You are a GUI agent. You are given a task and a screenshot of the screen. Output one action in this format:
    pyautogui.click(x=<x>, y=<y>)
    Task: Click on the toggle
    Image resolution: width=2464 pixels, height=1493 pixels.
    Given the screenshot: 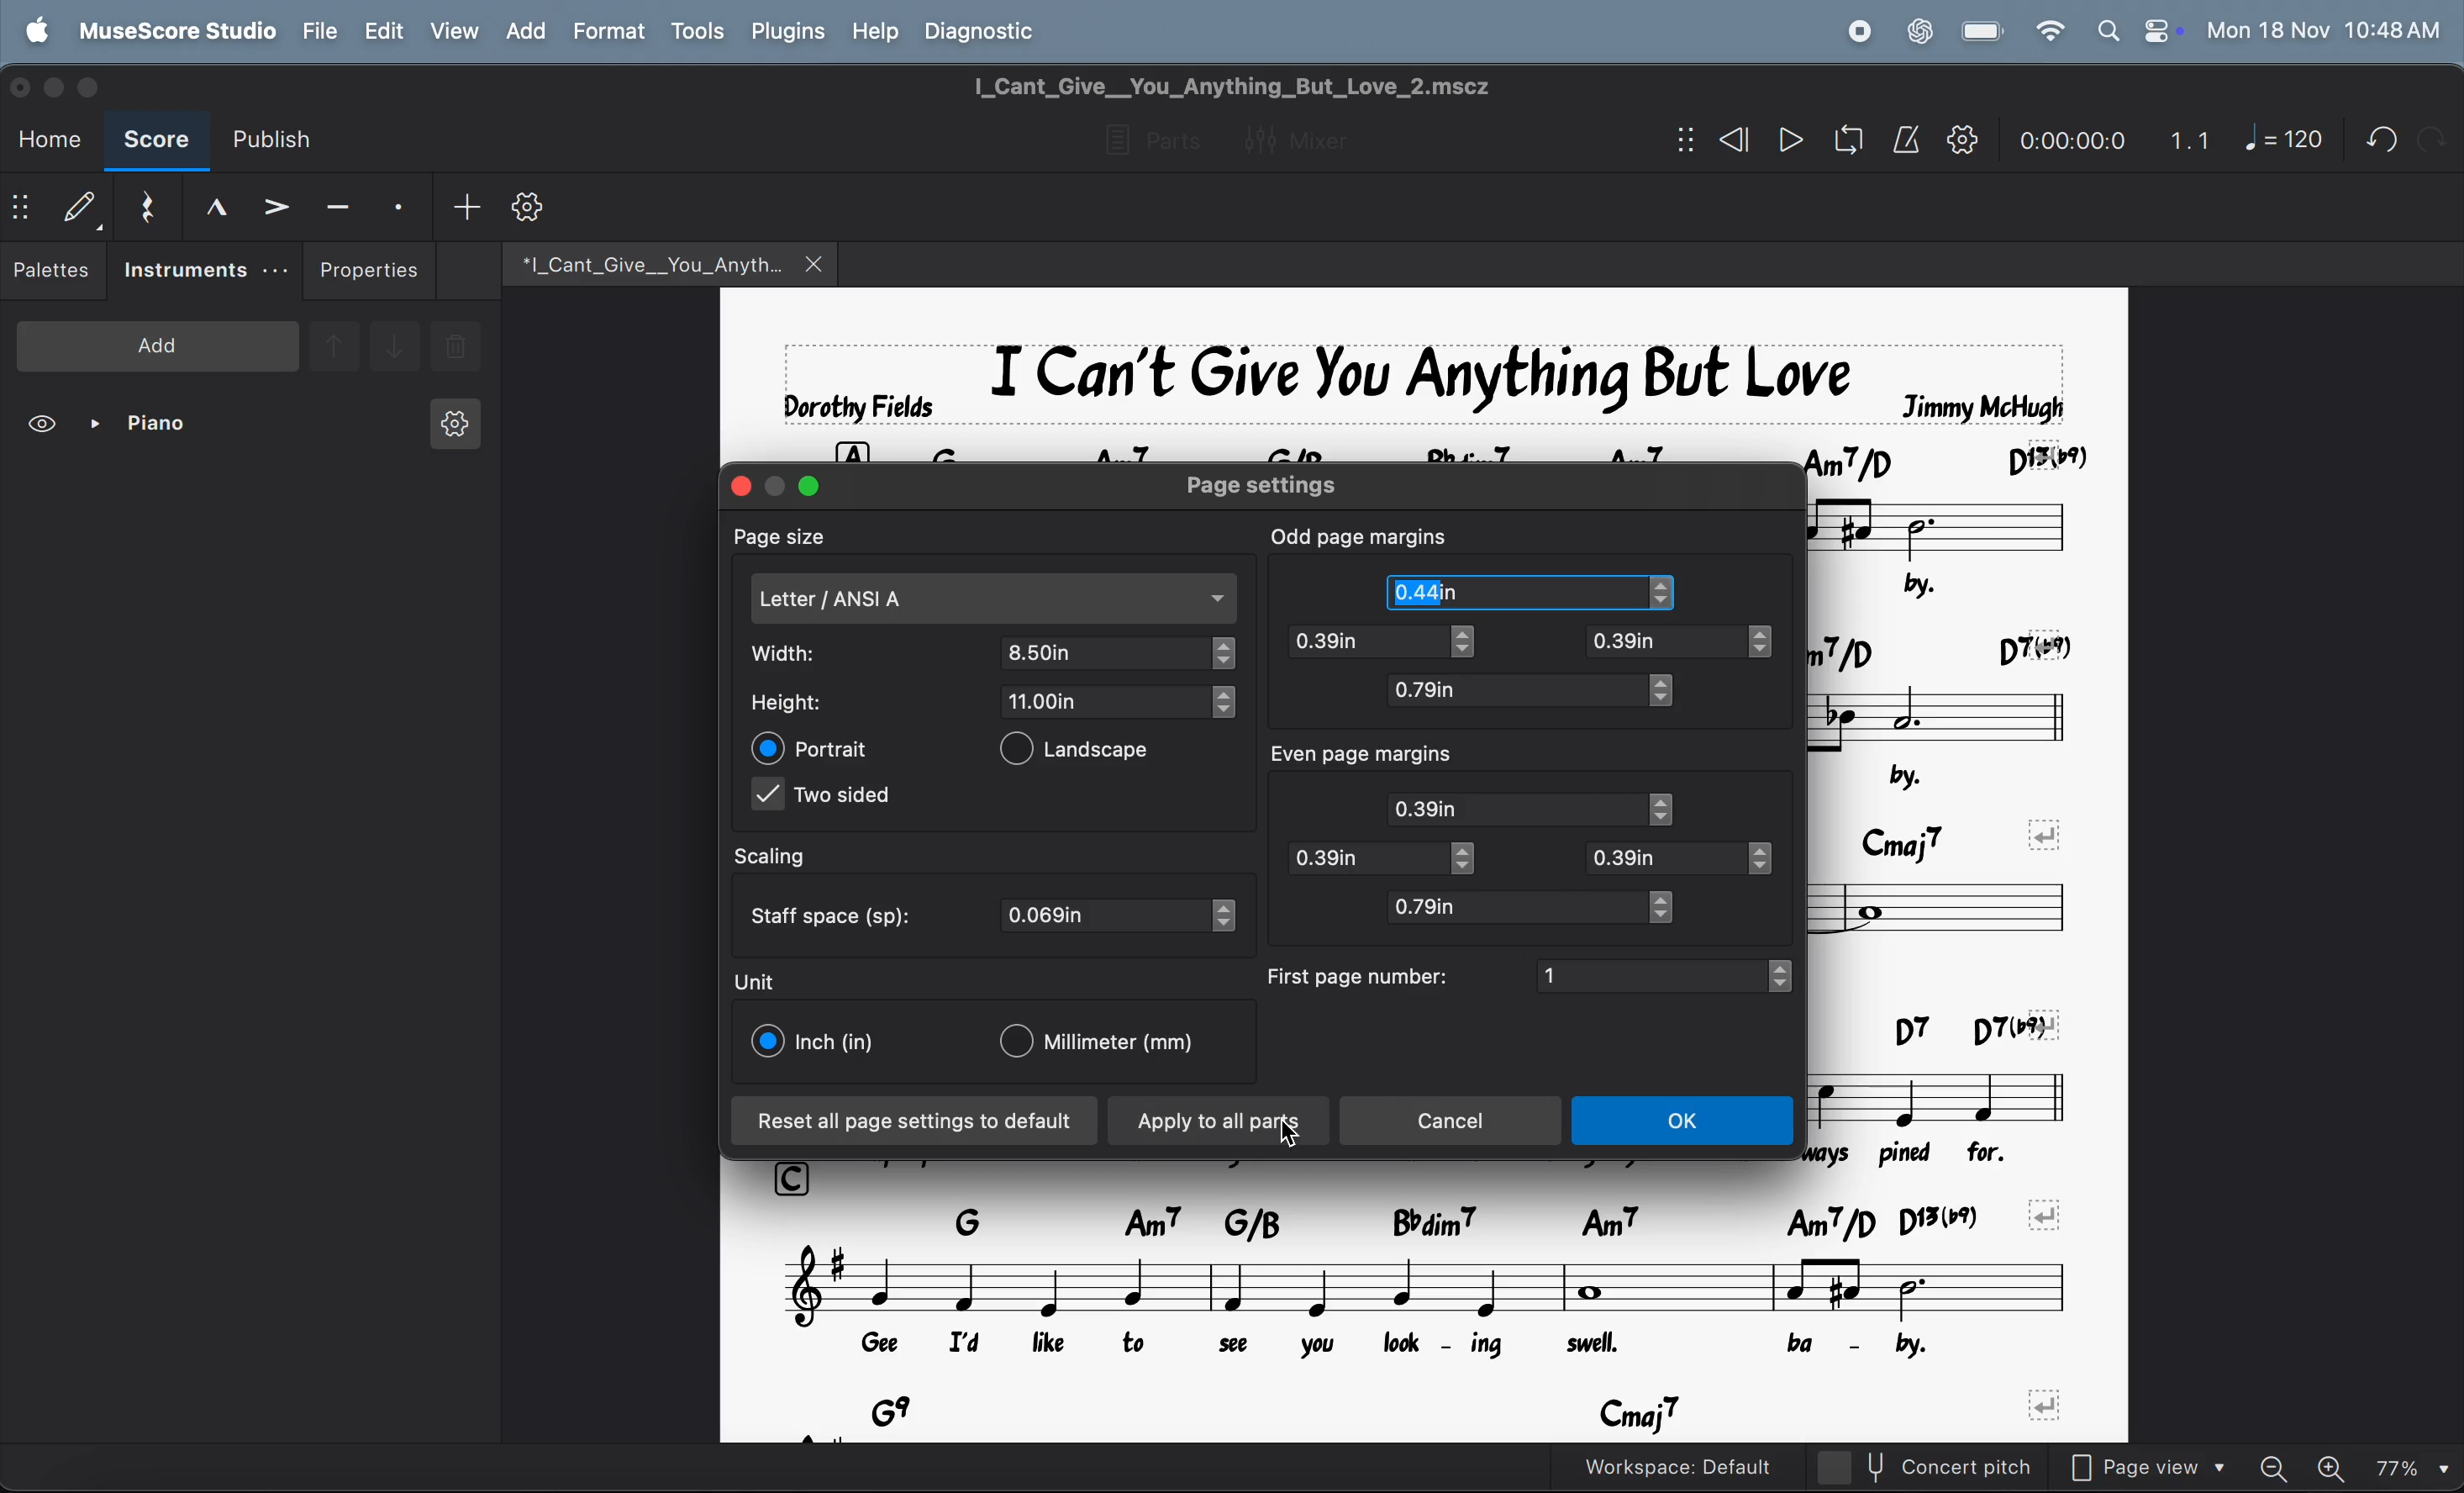 What is the action you would take?
    pyautogui.click(x=1222, y=703)
    